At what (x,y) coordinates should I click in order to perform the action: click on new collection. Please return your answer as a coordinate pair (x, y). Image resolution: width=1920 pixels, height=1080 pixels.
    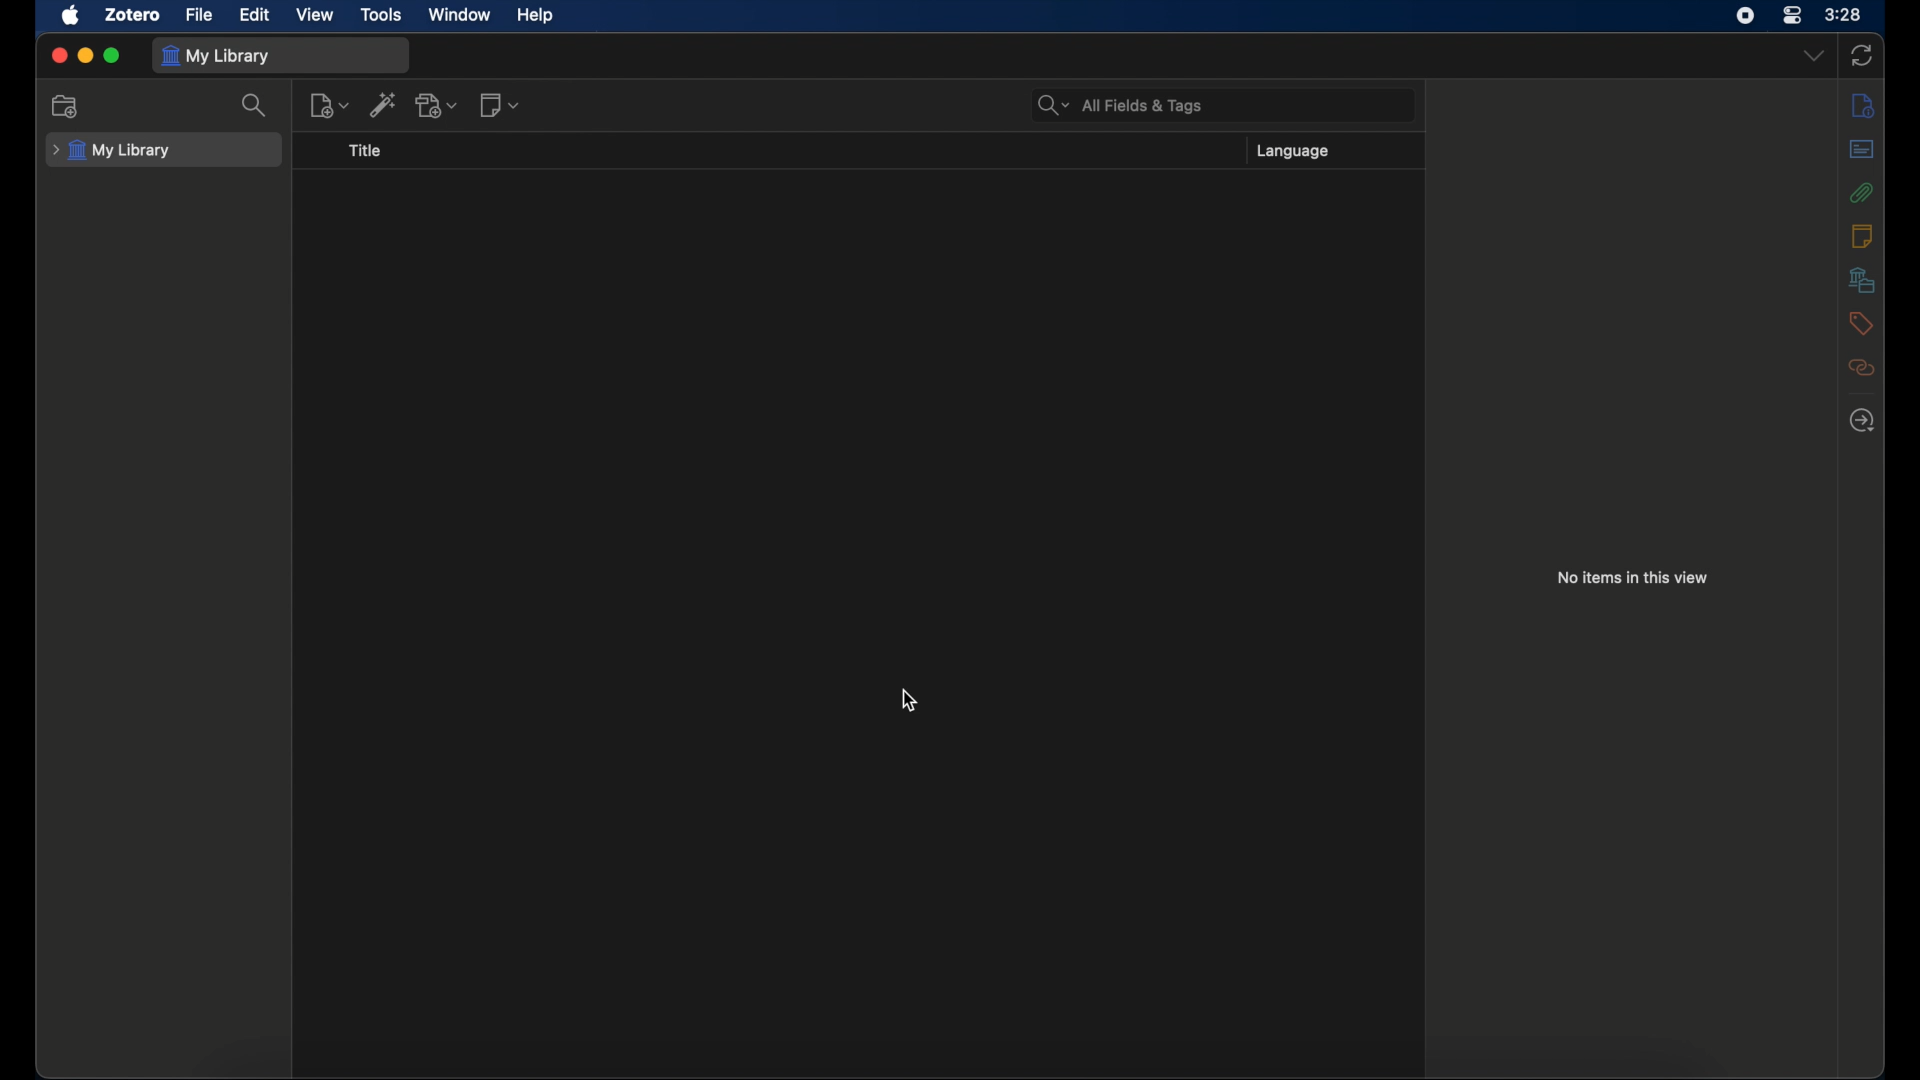
    Looking at the image, I should click on (67, 107).